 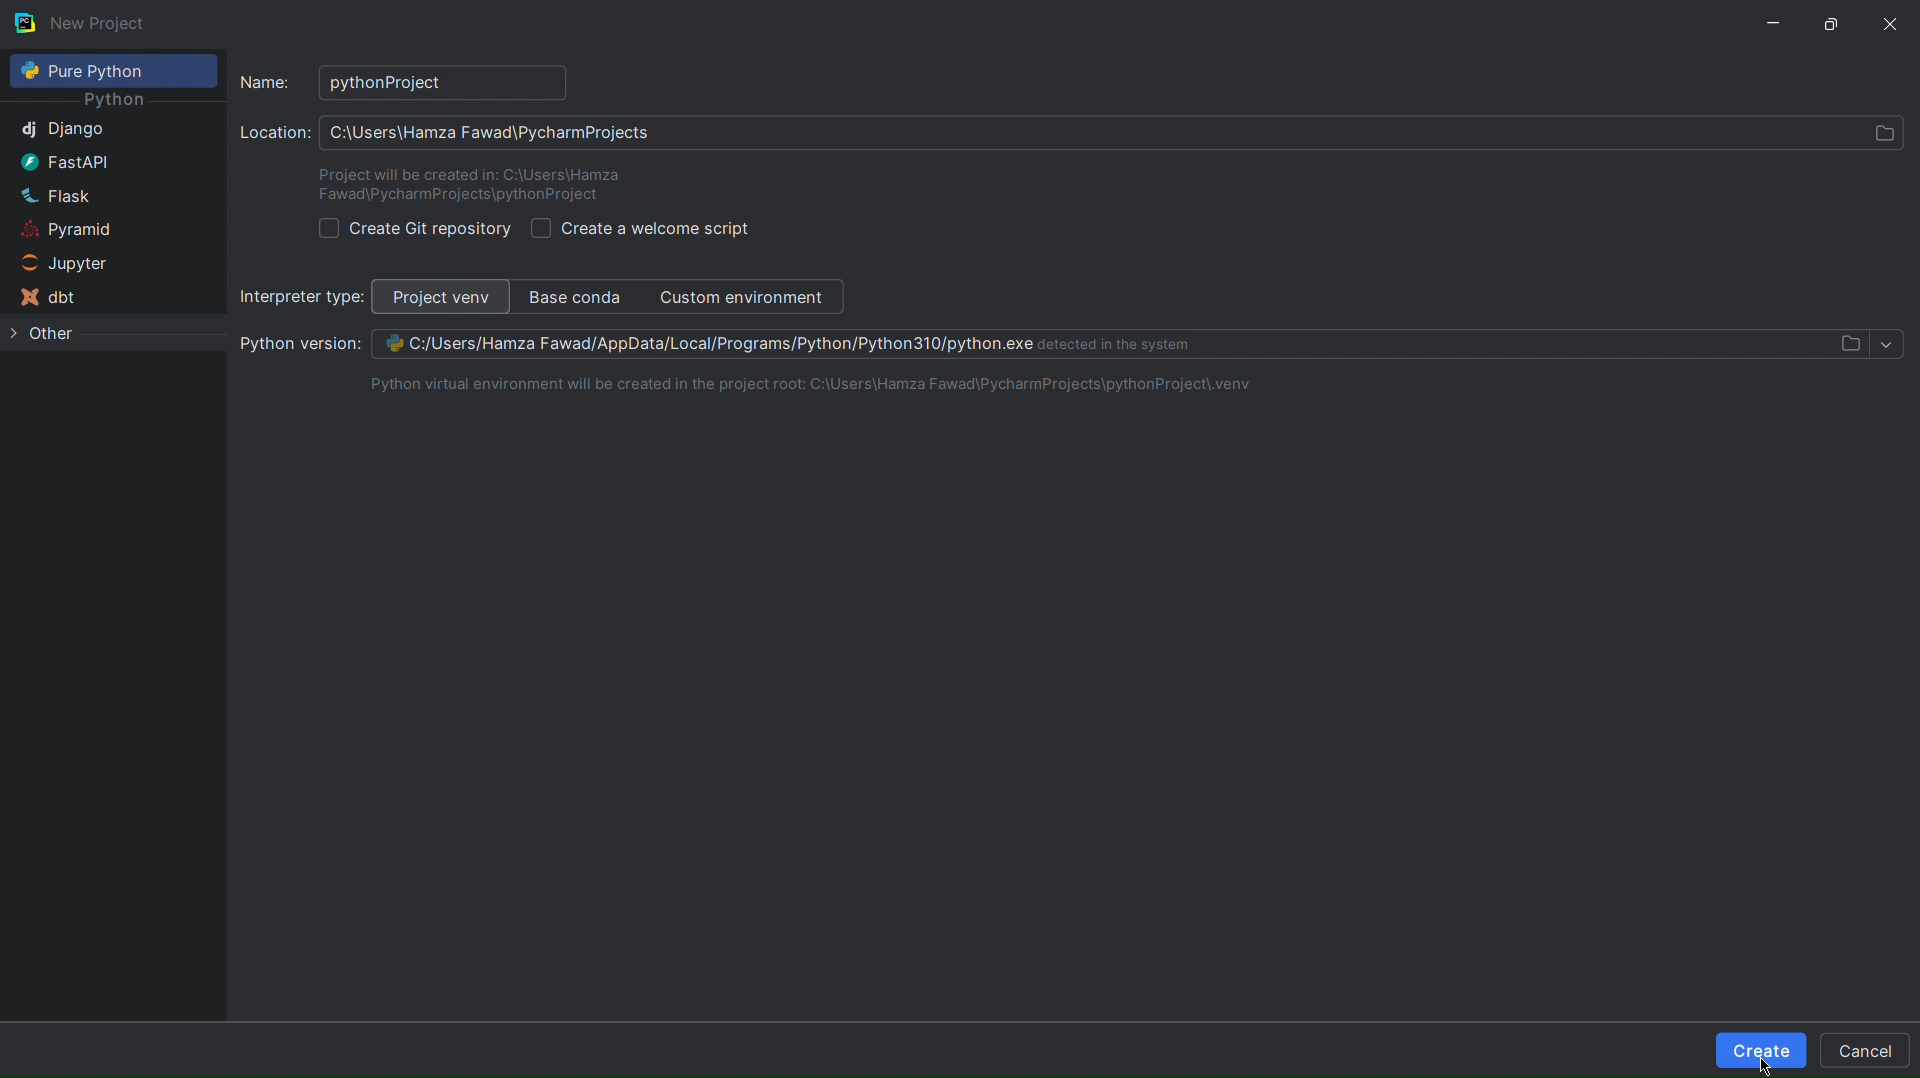 What do you see at coordinates (298, 297) in the screenshot?
I see `Interpreter Type` at bounding box center [298, 297].